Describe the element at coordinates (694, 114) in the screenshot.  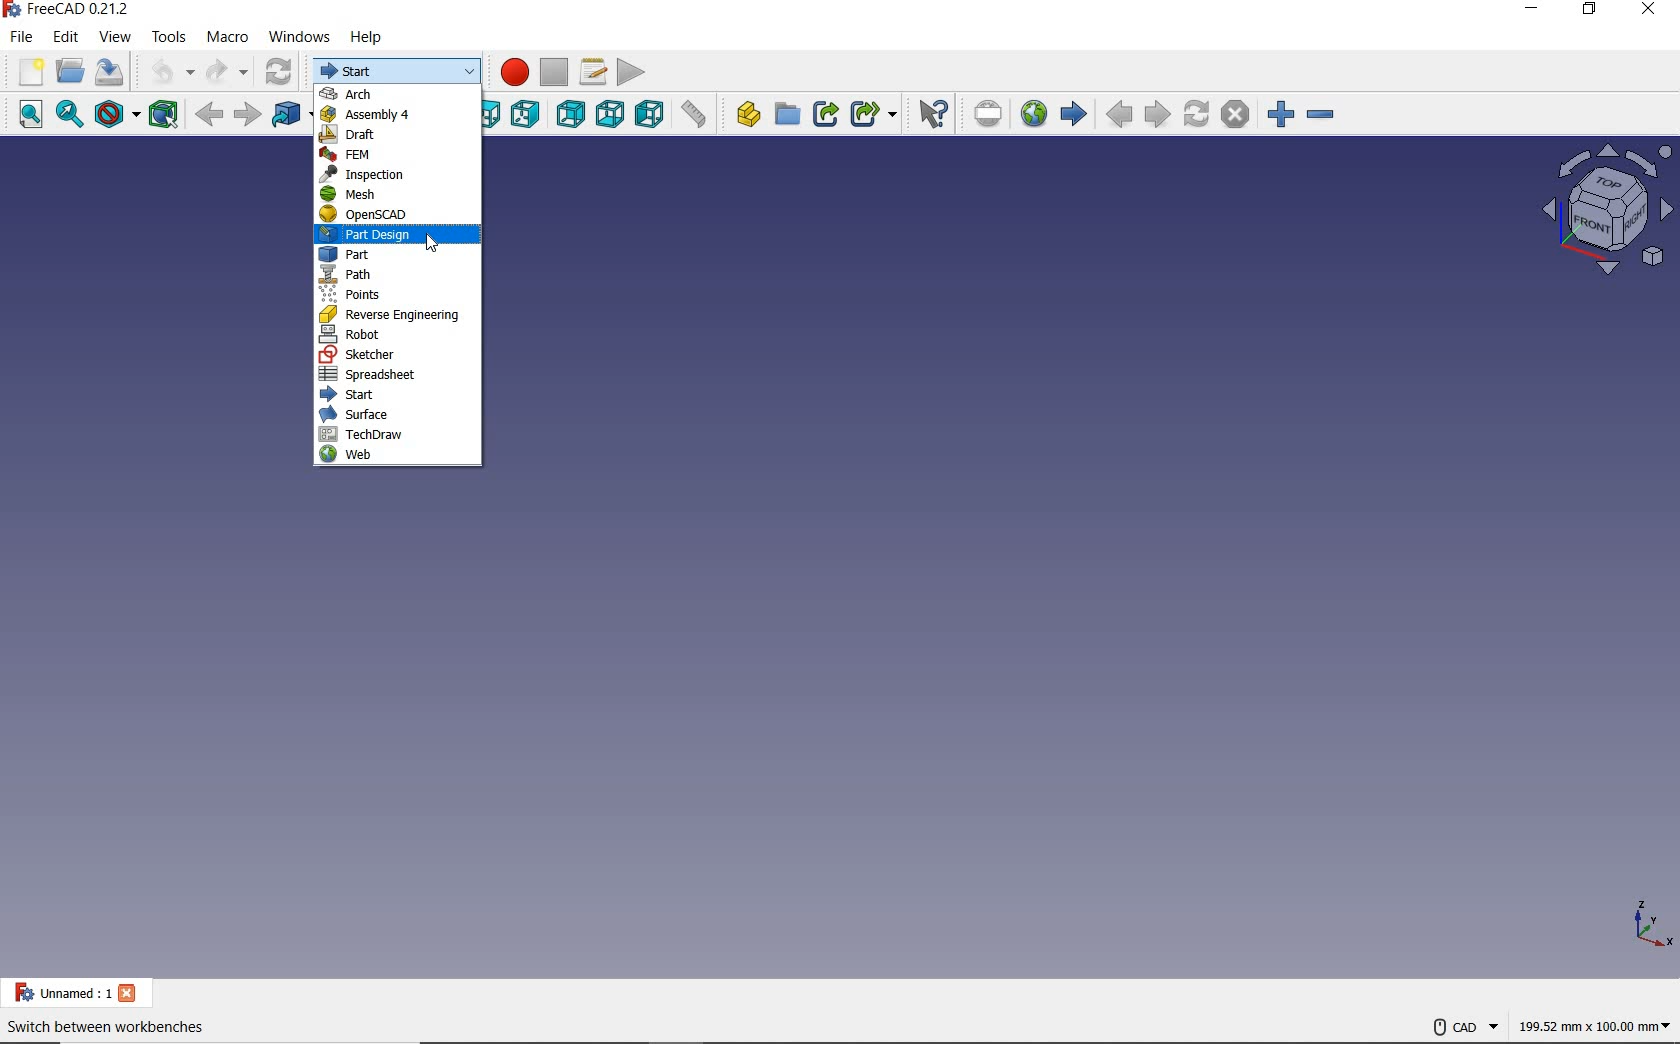
I see `MEASURE DISTANCE` at that location.